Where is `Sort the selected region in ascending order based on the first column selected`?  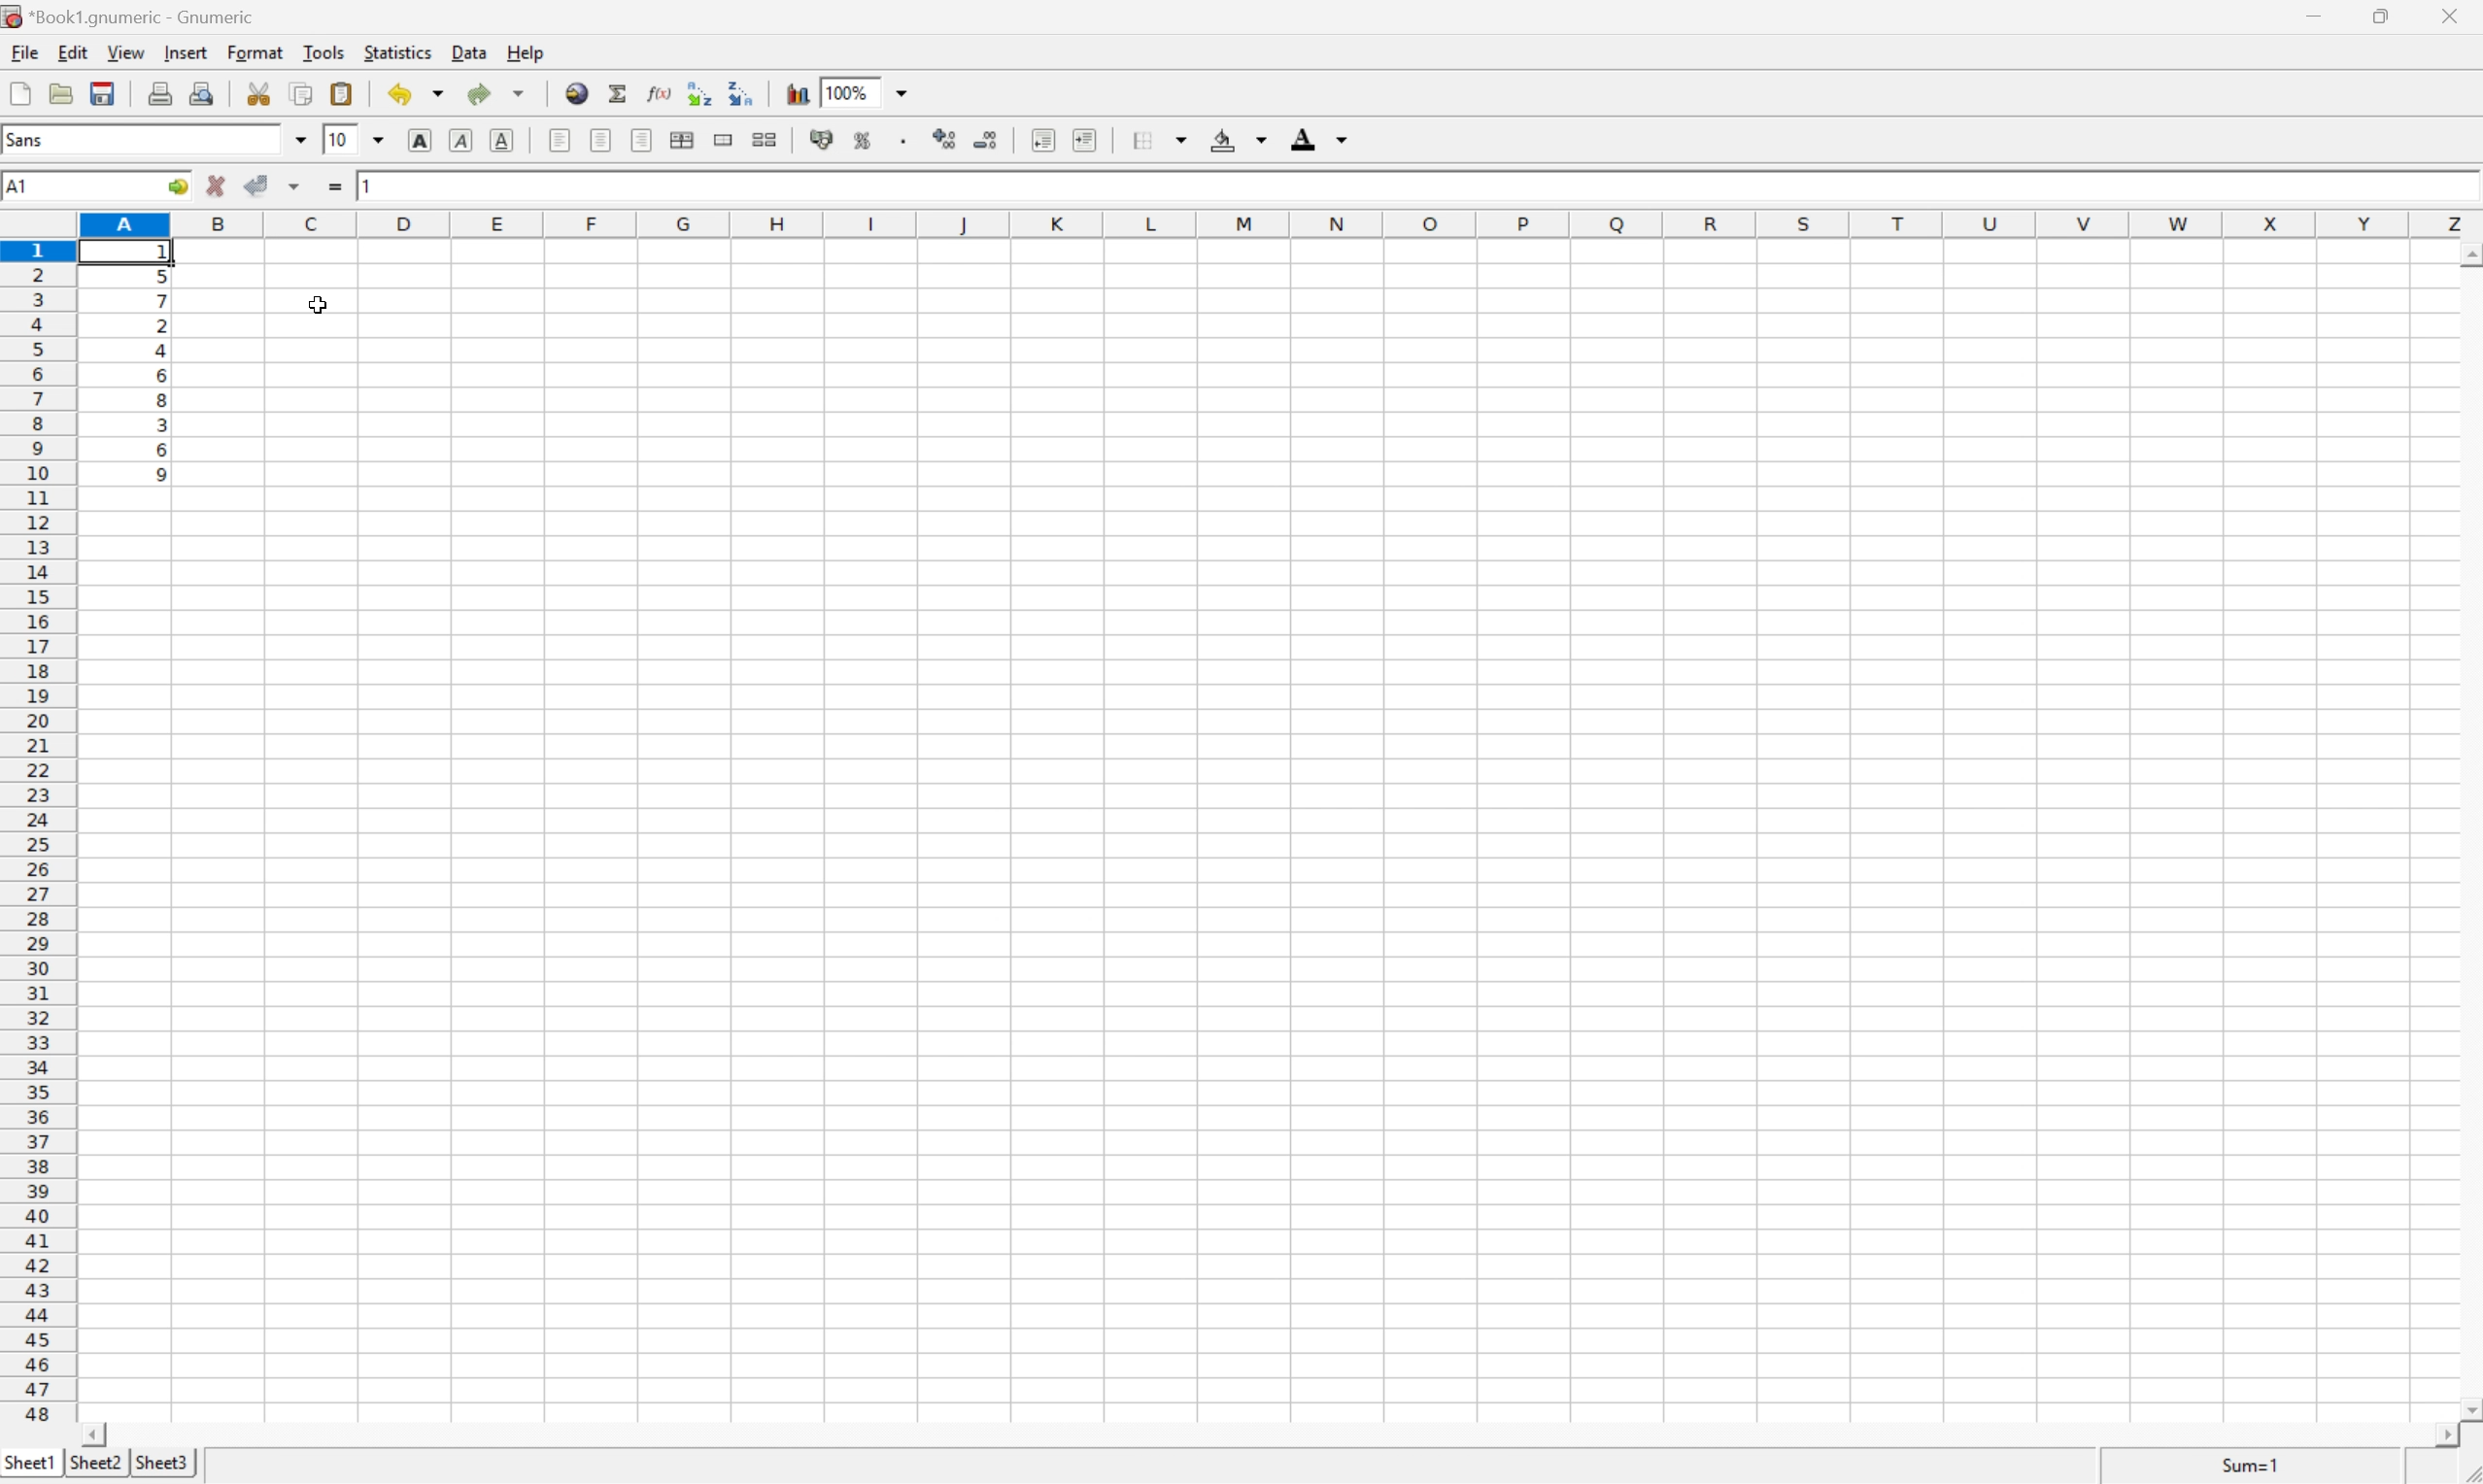
Sort the selected region in ascending order based on the first column selected is located at coordinates (699, 94).